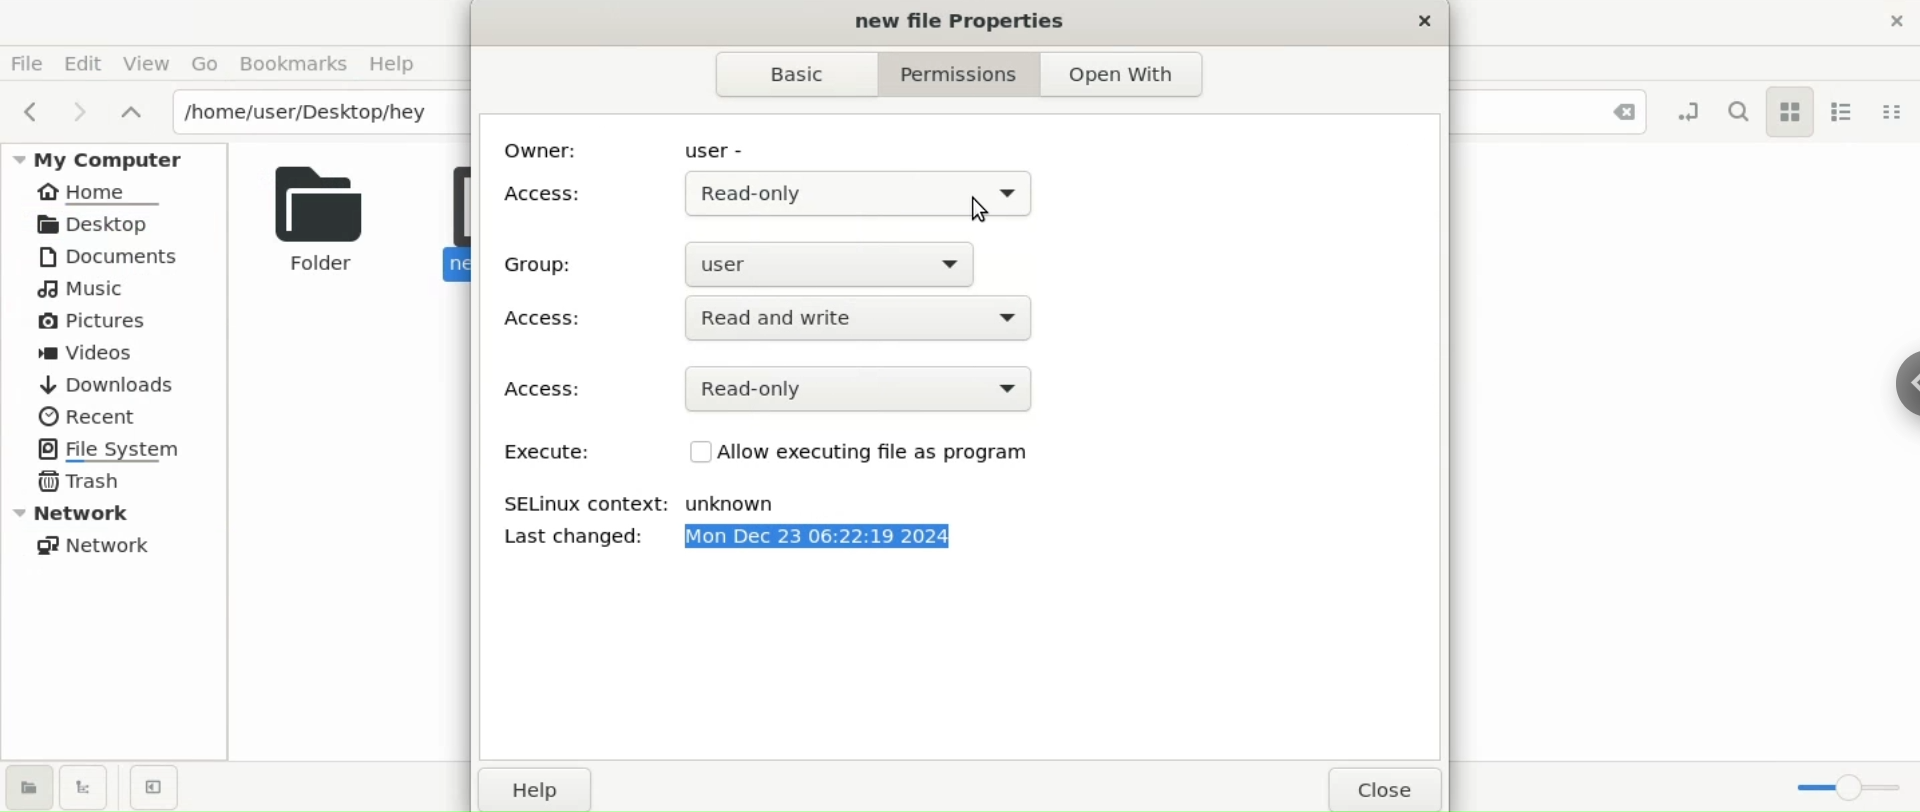 Image resolution: width=1920 pixels, height=812 pixels. I want to click on user, so click(723, 150).